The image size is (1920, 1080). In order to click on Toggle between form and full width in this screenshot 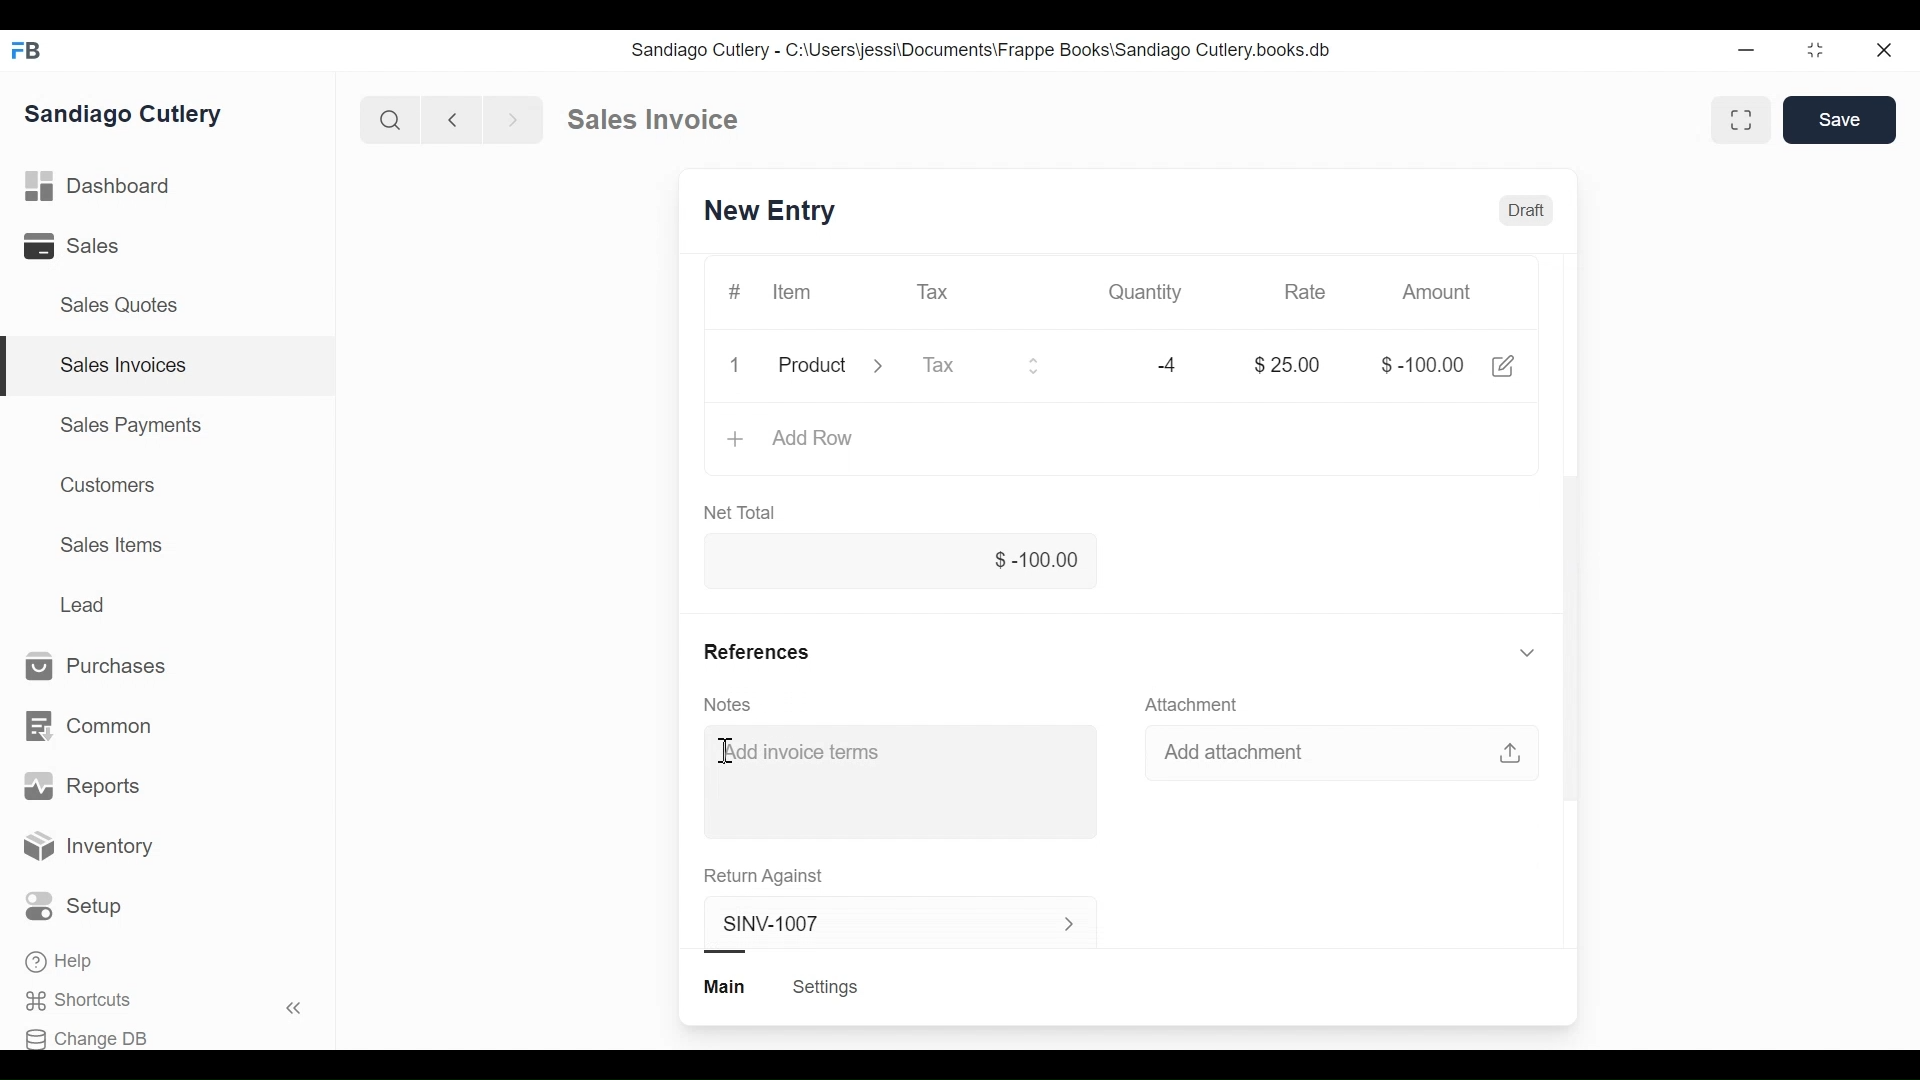, I will do `click(1742, 120)`.